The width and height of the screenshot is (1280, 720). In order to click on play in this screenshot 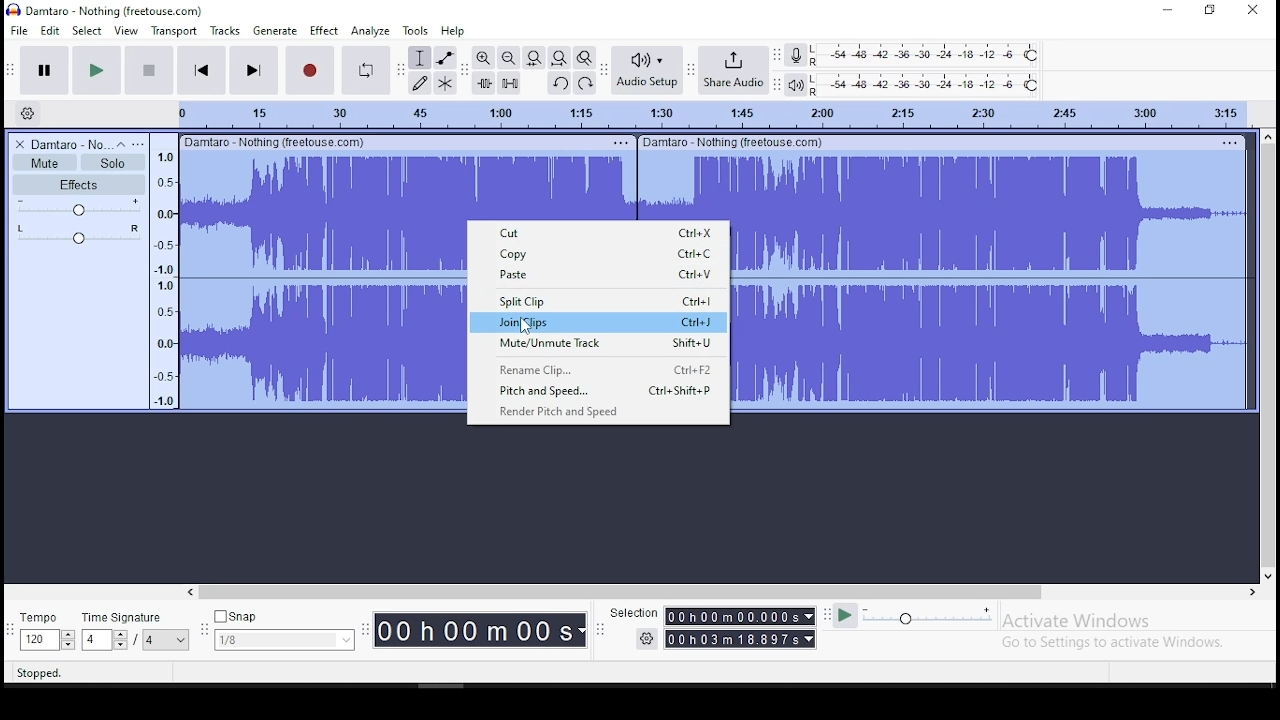, I will do `click(95, 70)`.